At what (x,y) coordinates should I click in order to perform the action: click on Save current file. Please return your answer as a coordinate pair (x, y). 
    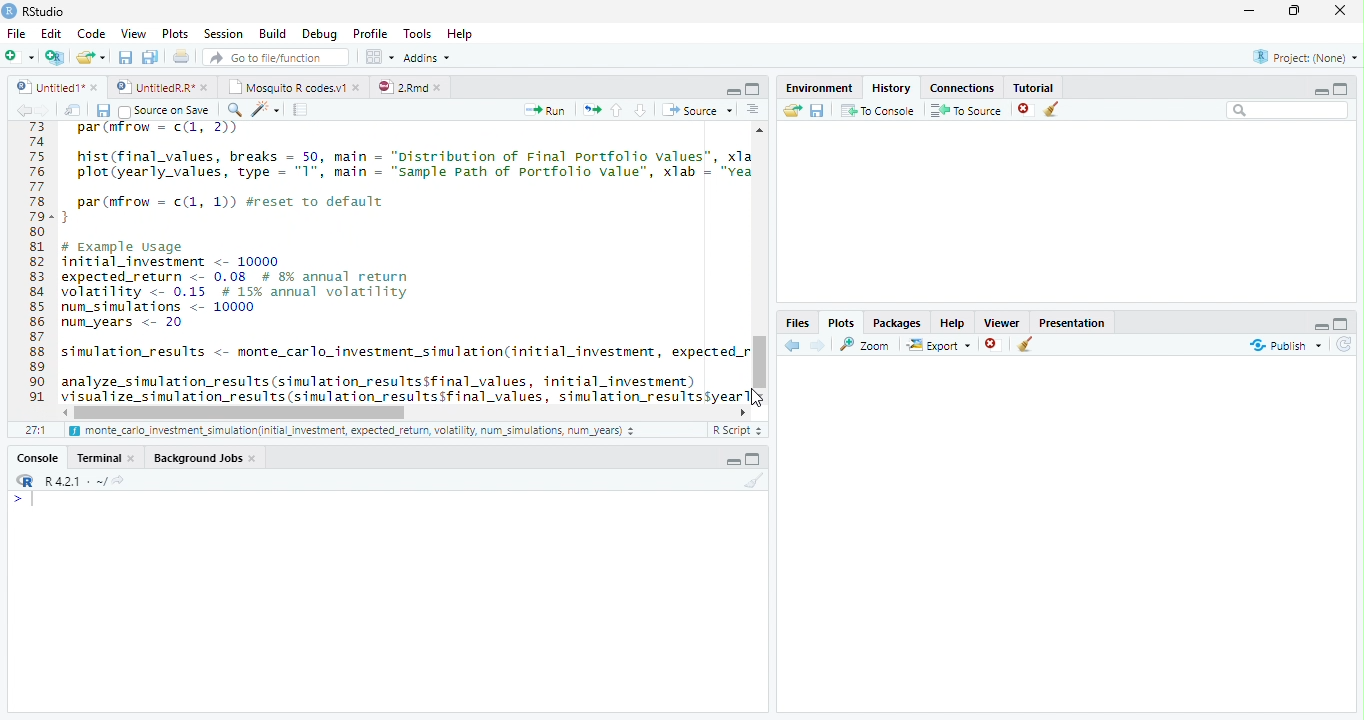
    Looking at the image, I should click on (124, 57).